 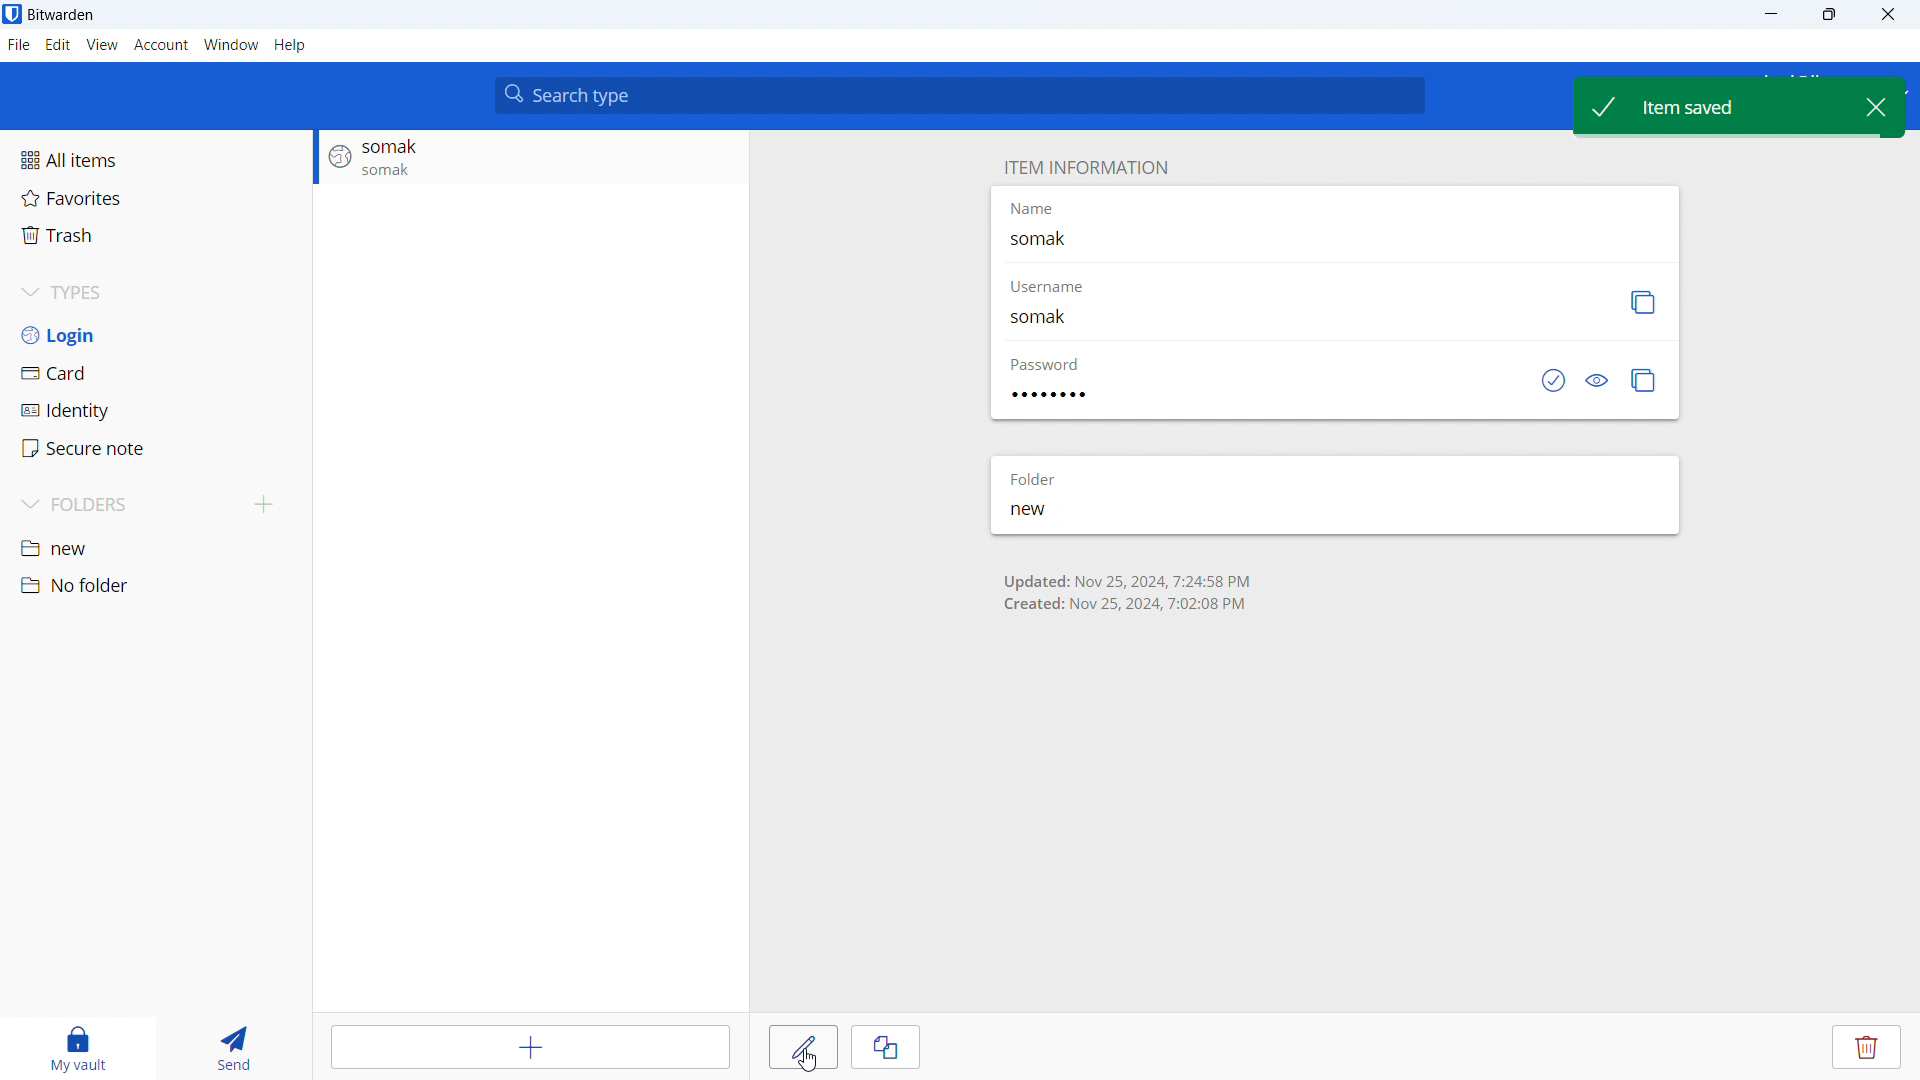 What do you see at coordinates (156, 334) in the screenshot?
I see `login` at bounding box center [156, 334].